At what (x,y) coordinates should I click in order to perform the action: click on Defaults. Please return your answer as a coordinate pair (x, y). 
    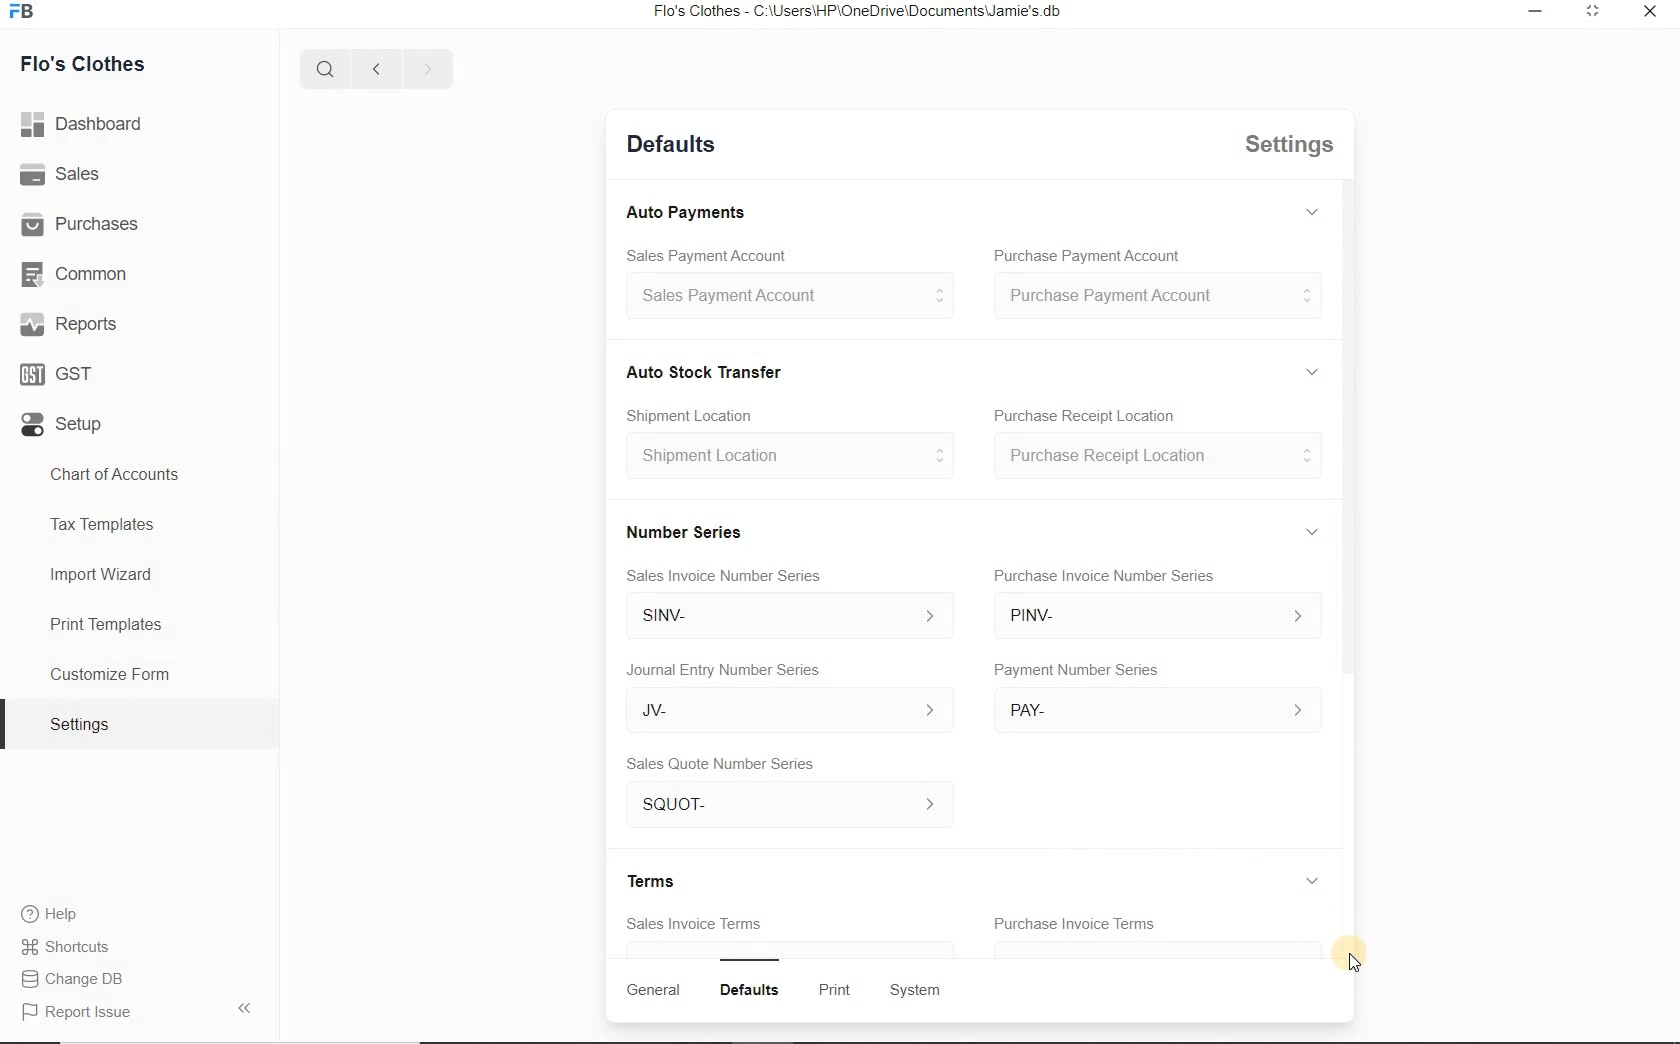
    Looking at the image, I should click on (671, 143).